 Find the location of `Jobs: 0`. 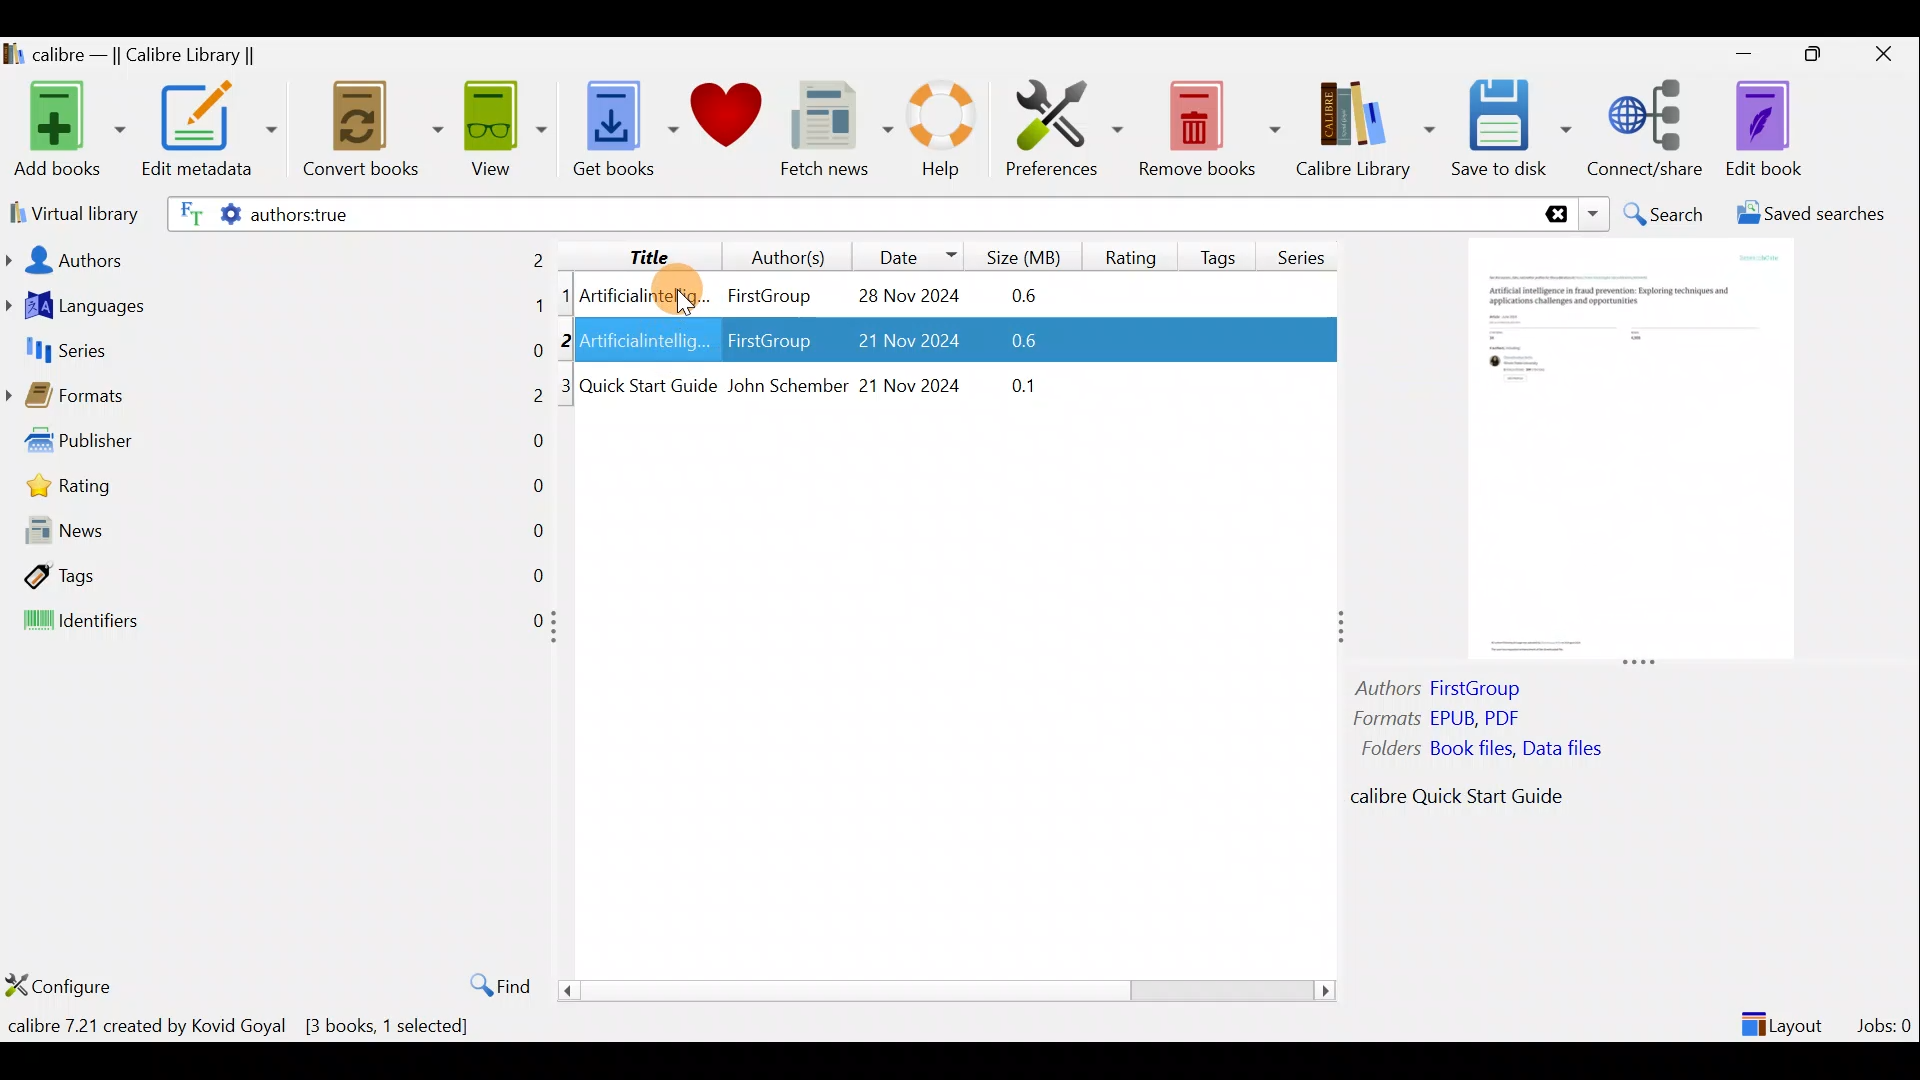

Jobs: 0 is located at coordinates (1886, 1020).